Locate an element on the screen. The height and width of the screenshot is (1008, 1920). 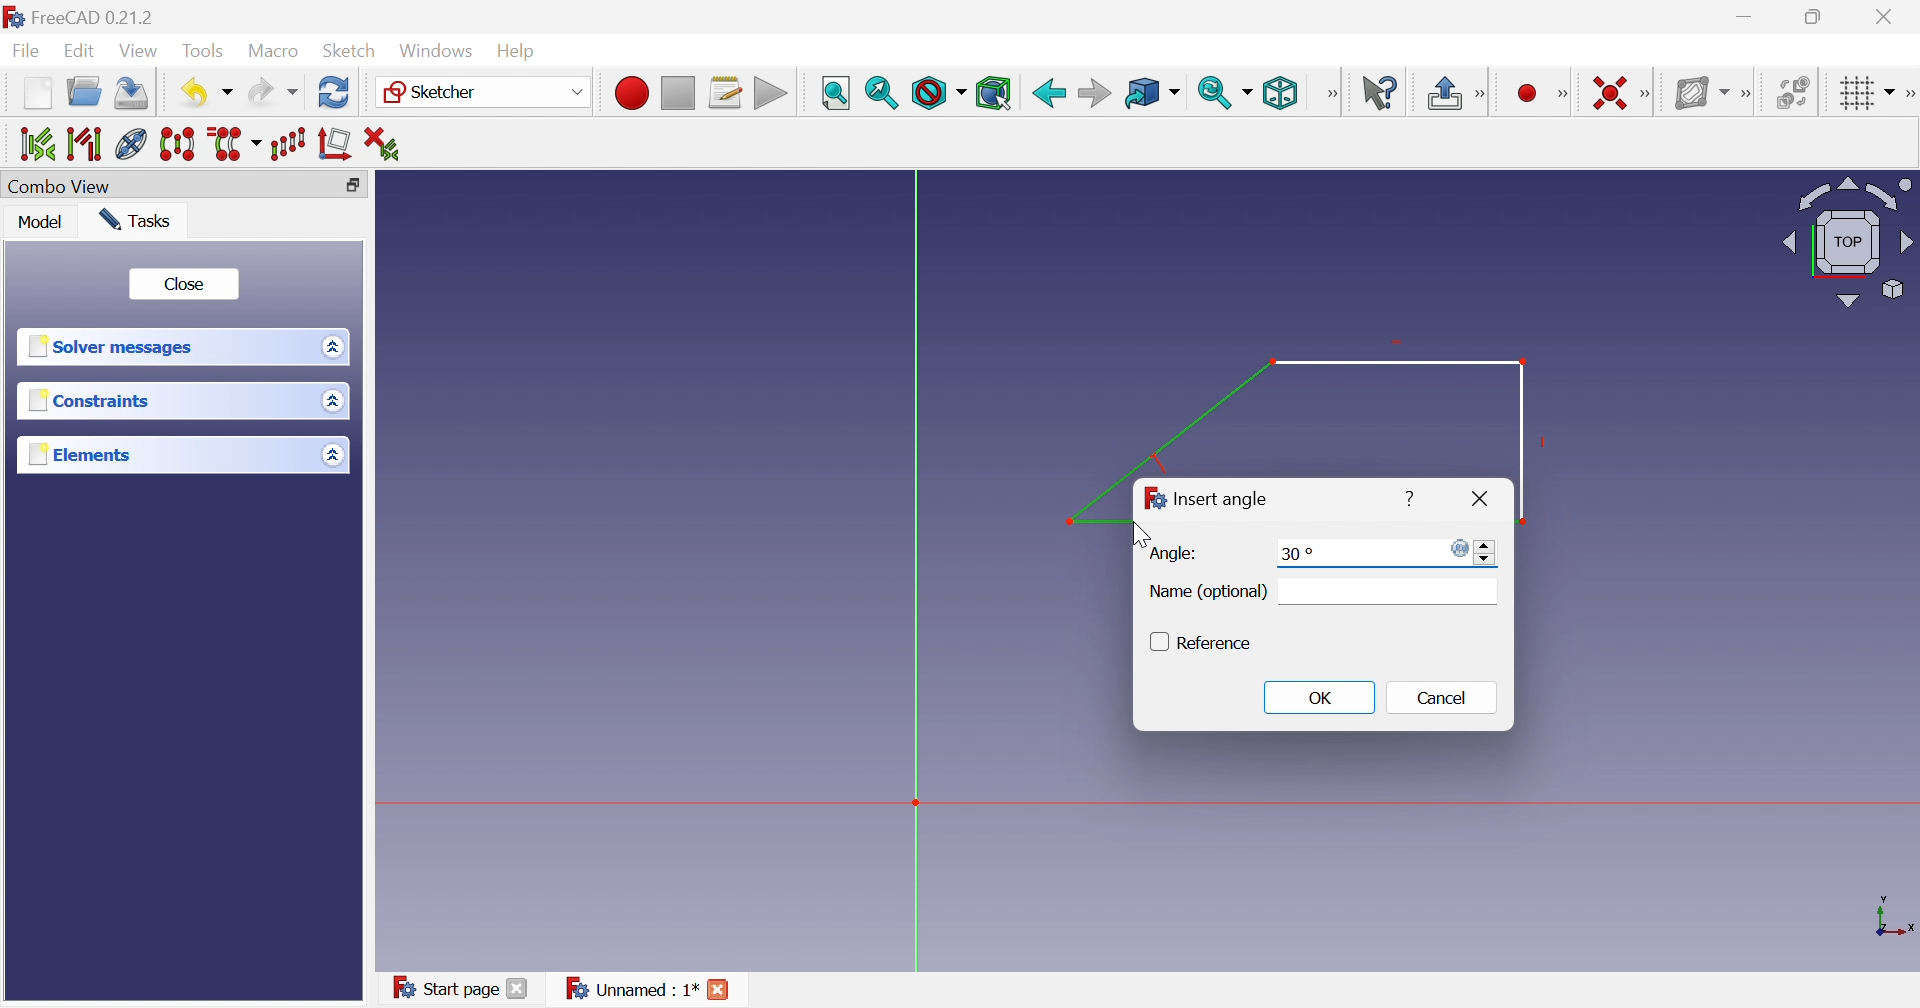
Close is located at coordinates (520, 991).